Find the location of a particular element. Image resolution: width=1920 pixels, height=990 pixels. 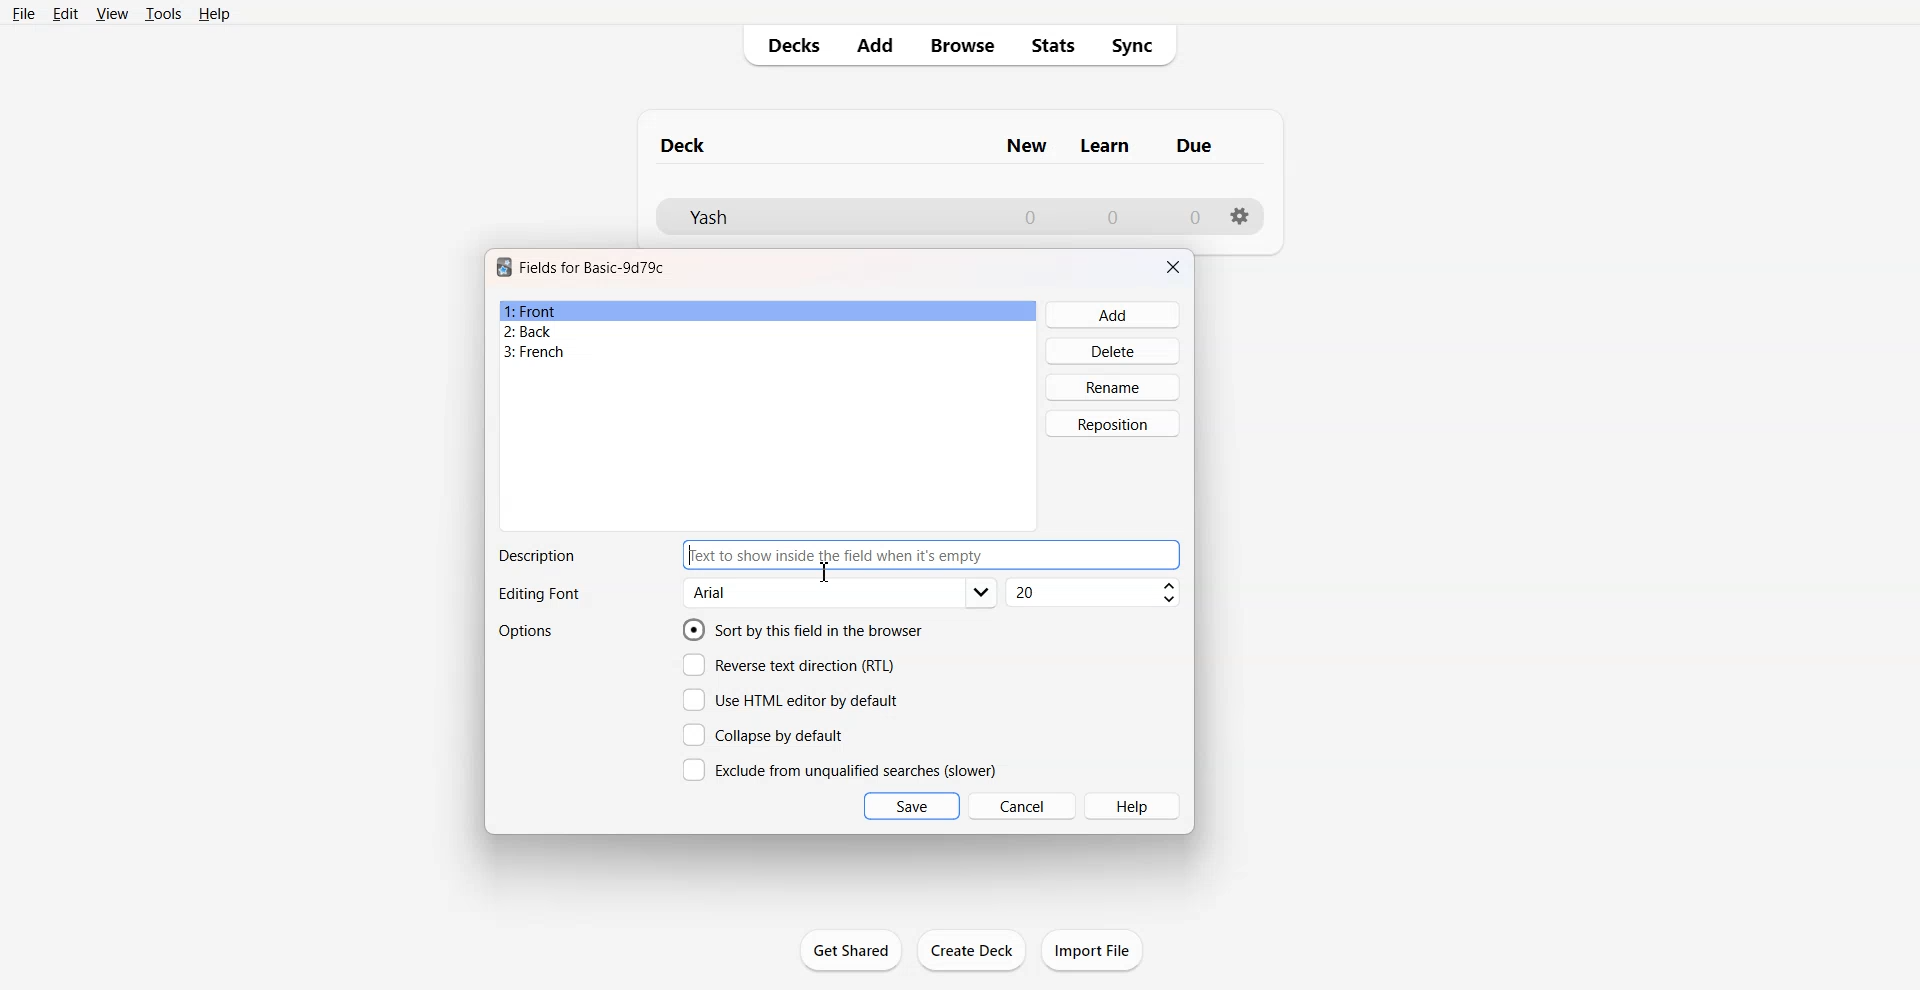

Close is located at coordinates (1173, 267).